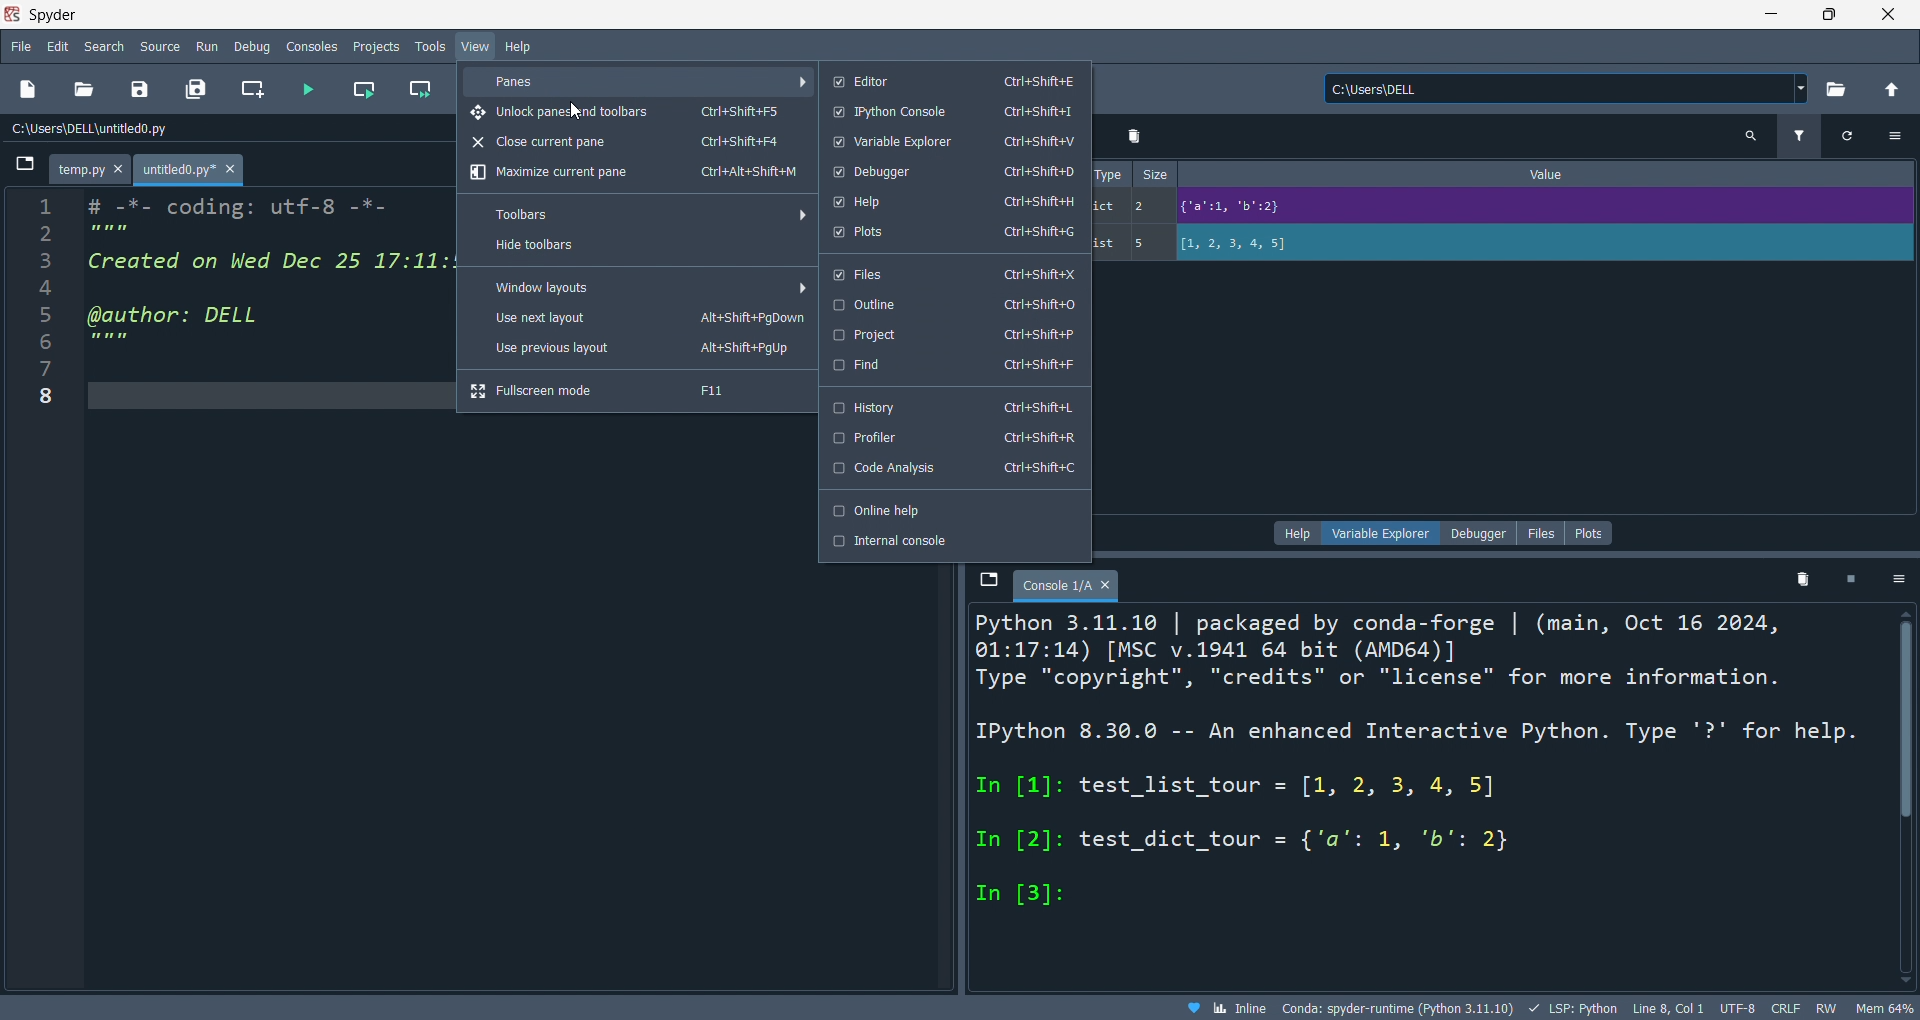 The width and height of the screenshot is (1920, 1020). I want to click on Spyder, so click(866, 15).